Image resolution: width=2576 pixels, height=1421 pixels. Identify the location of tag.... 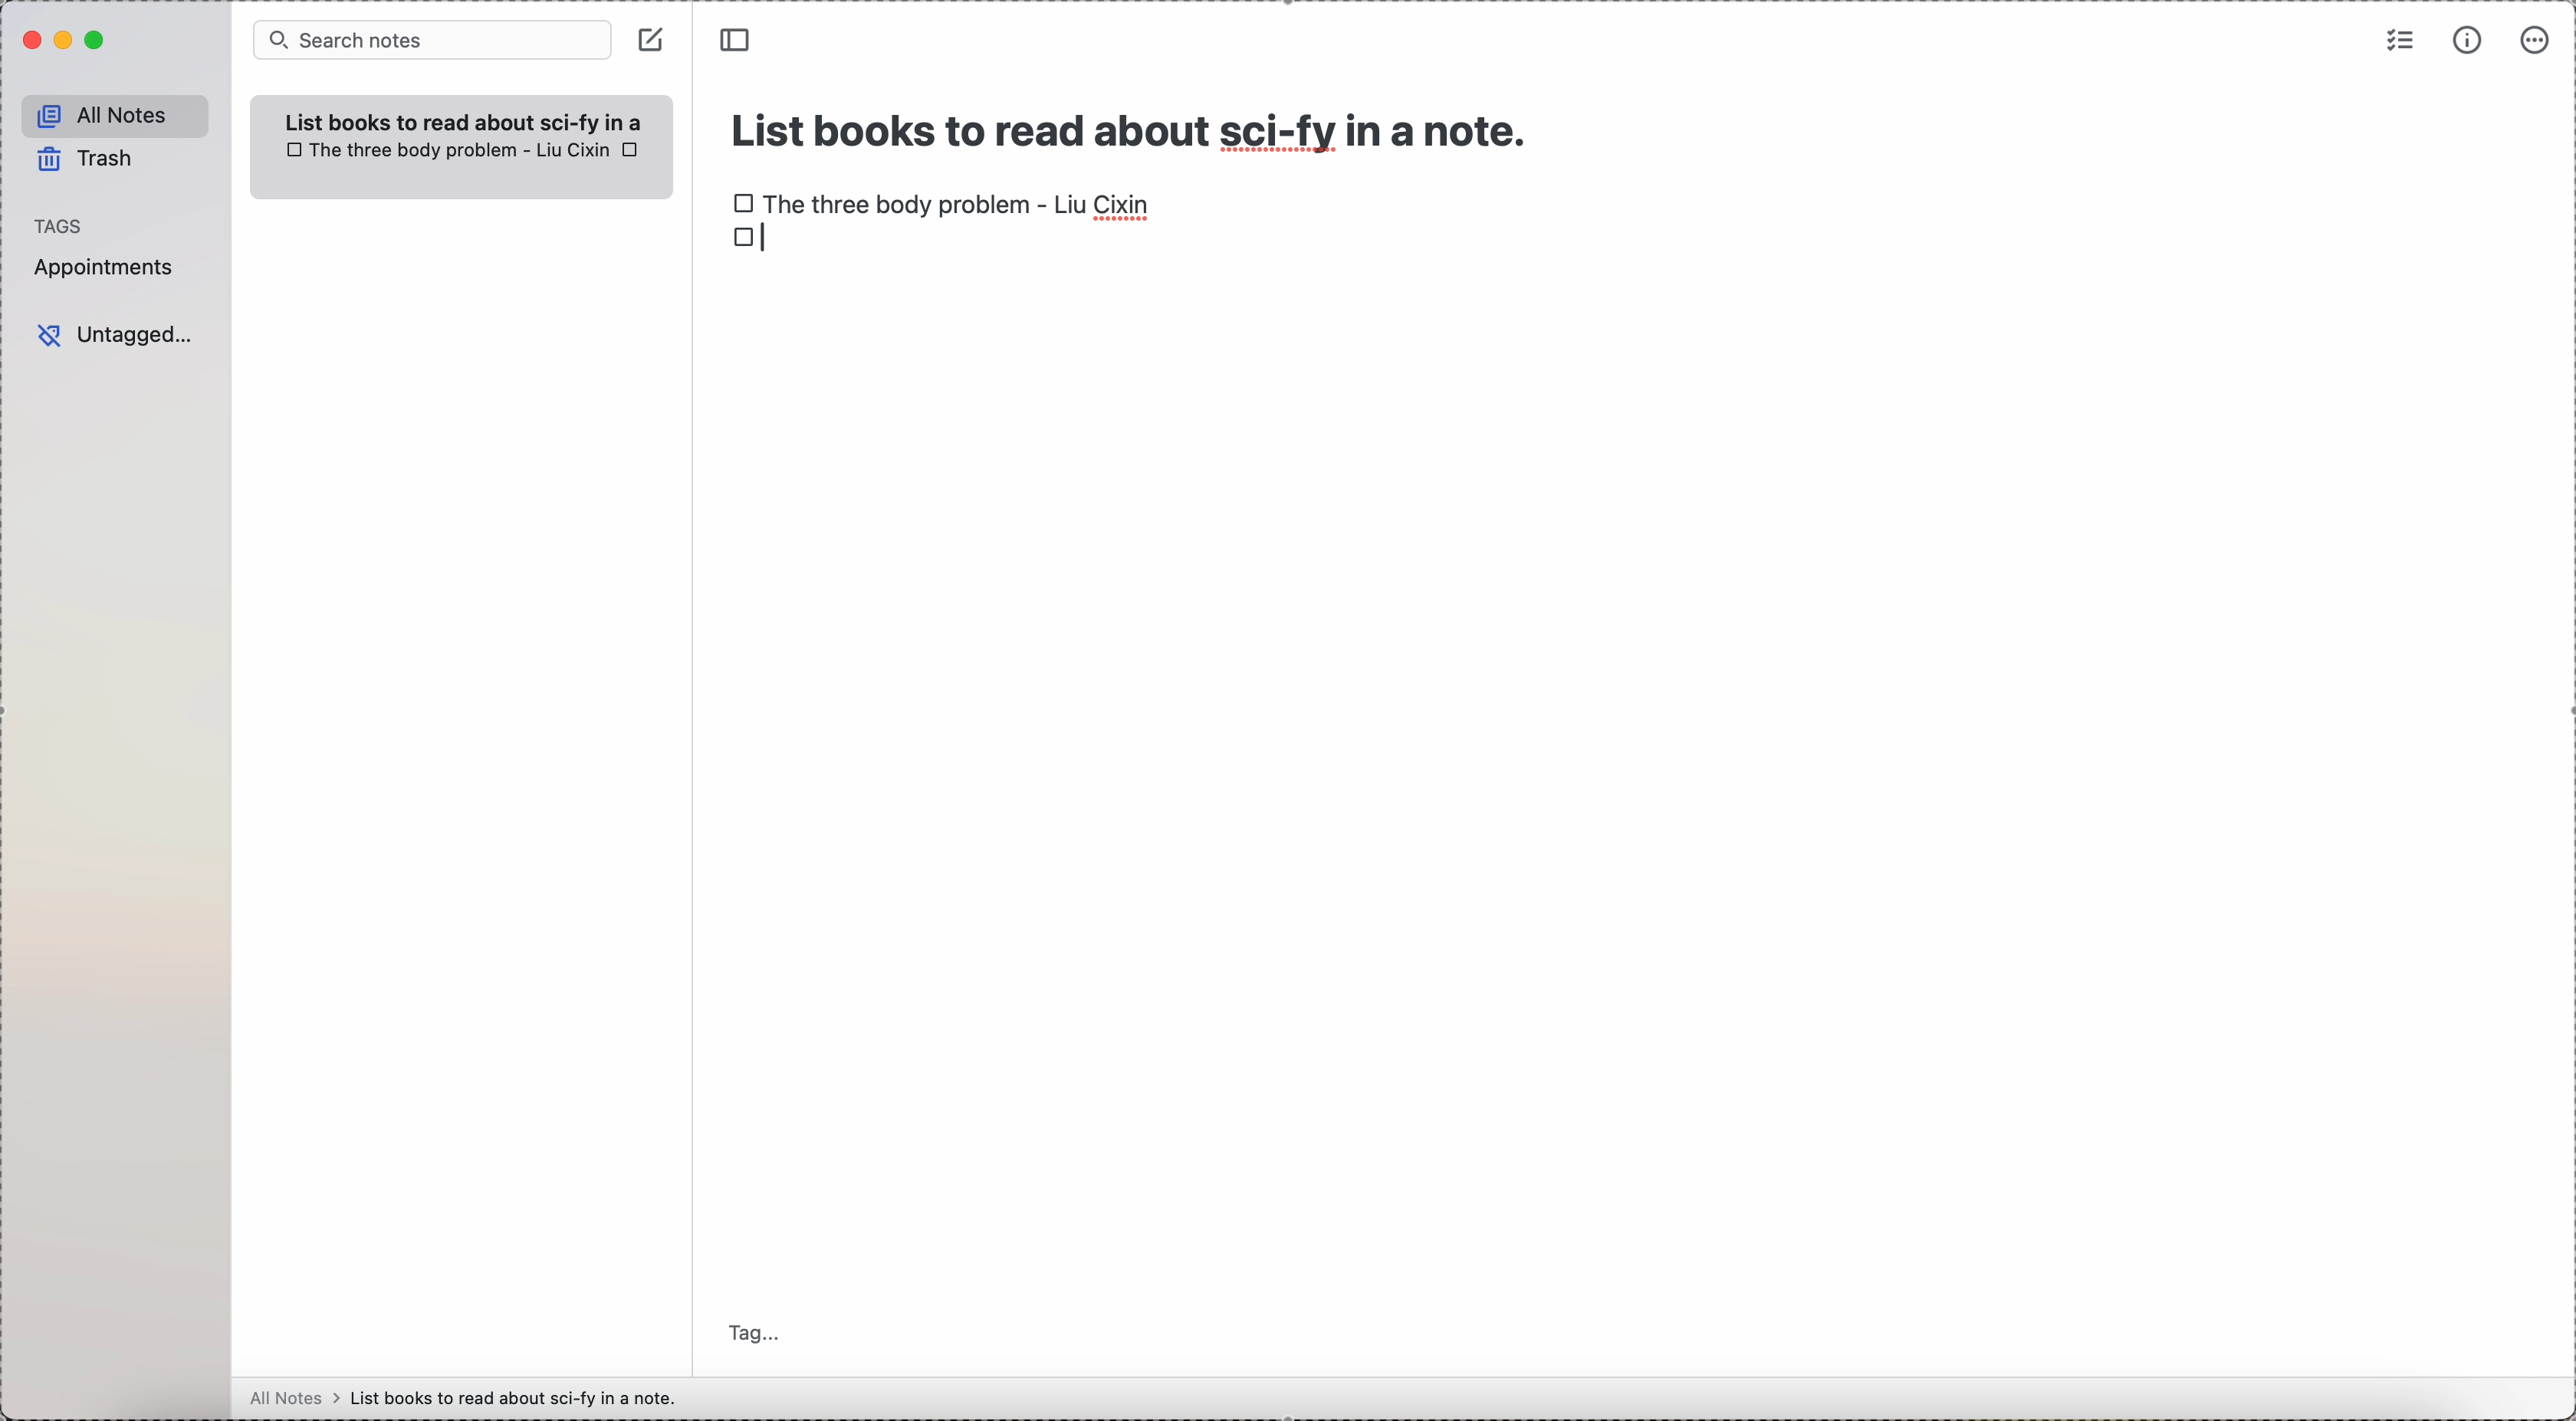
(757, 1335).